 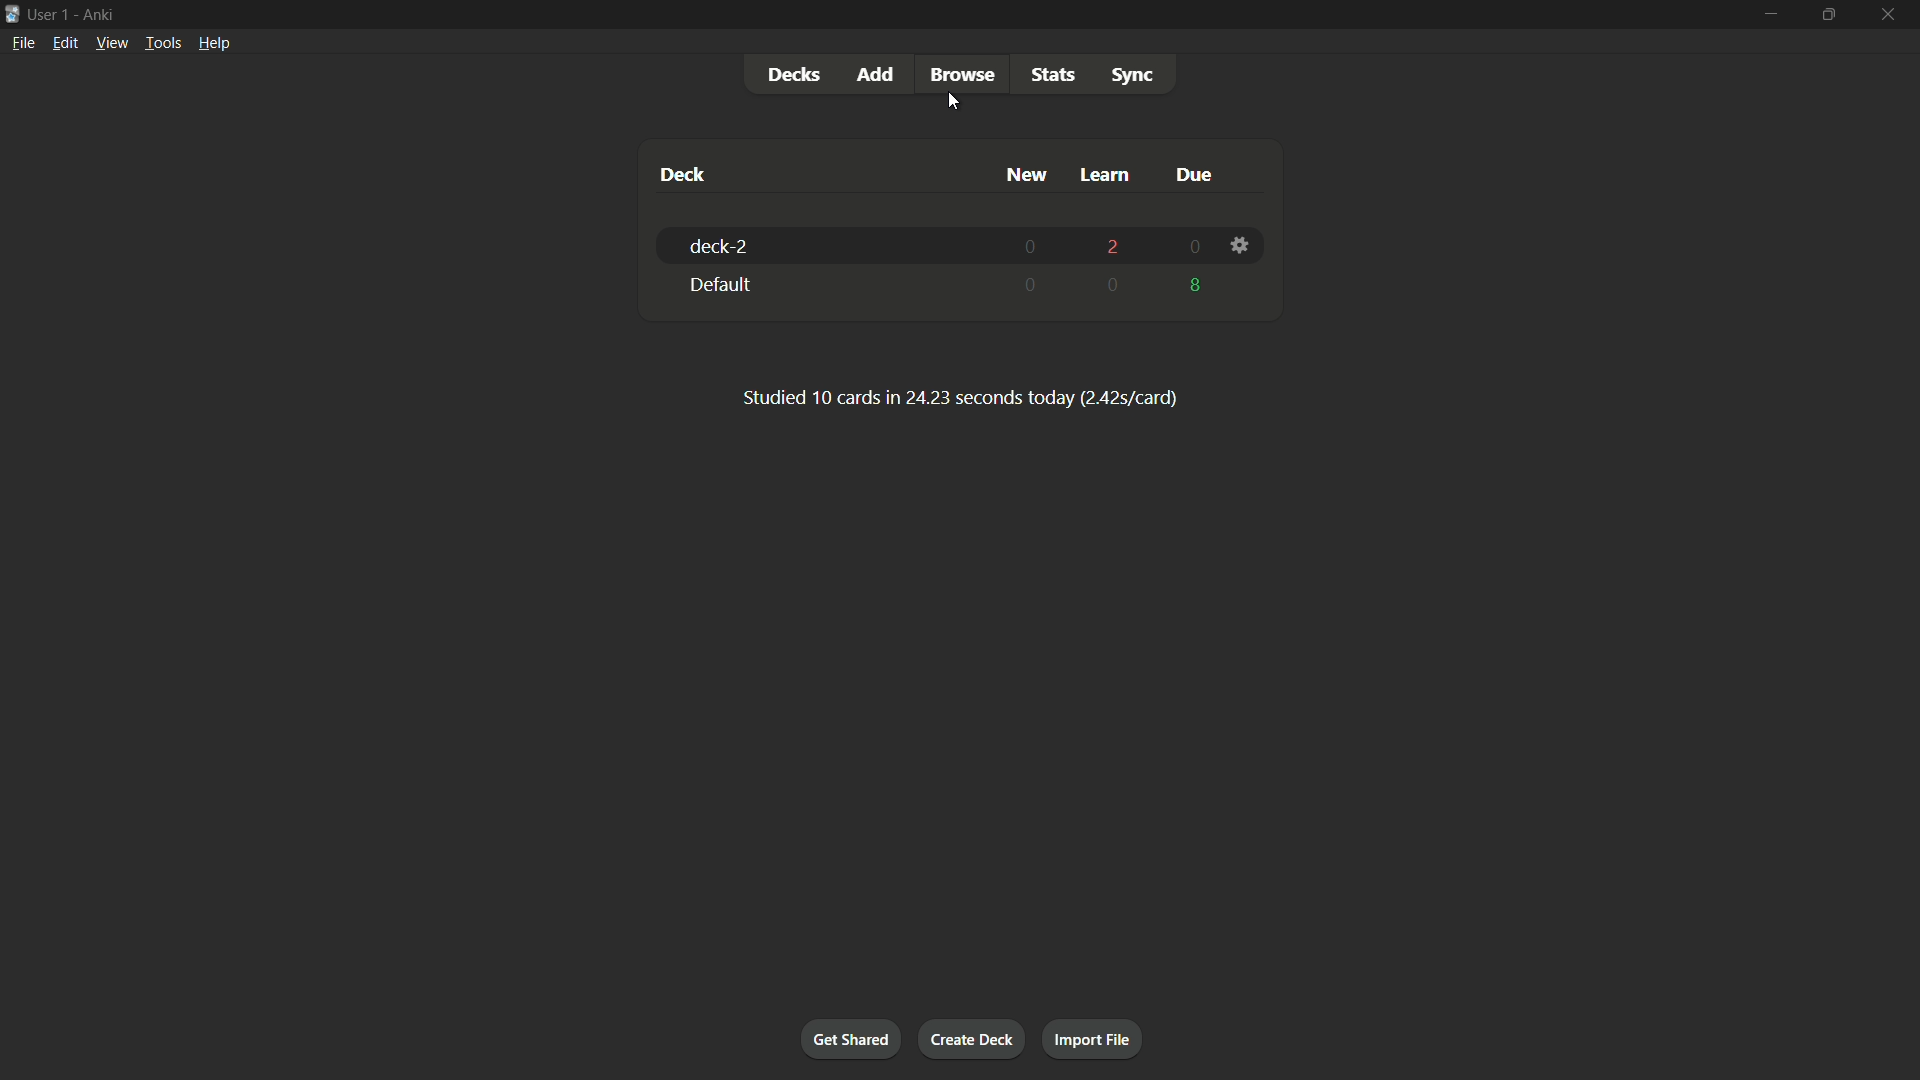 I want to click on Deck, so click(x=685, y=174).